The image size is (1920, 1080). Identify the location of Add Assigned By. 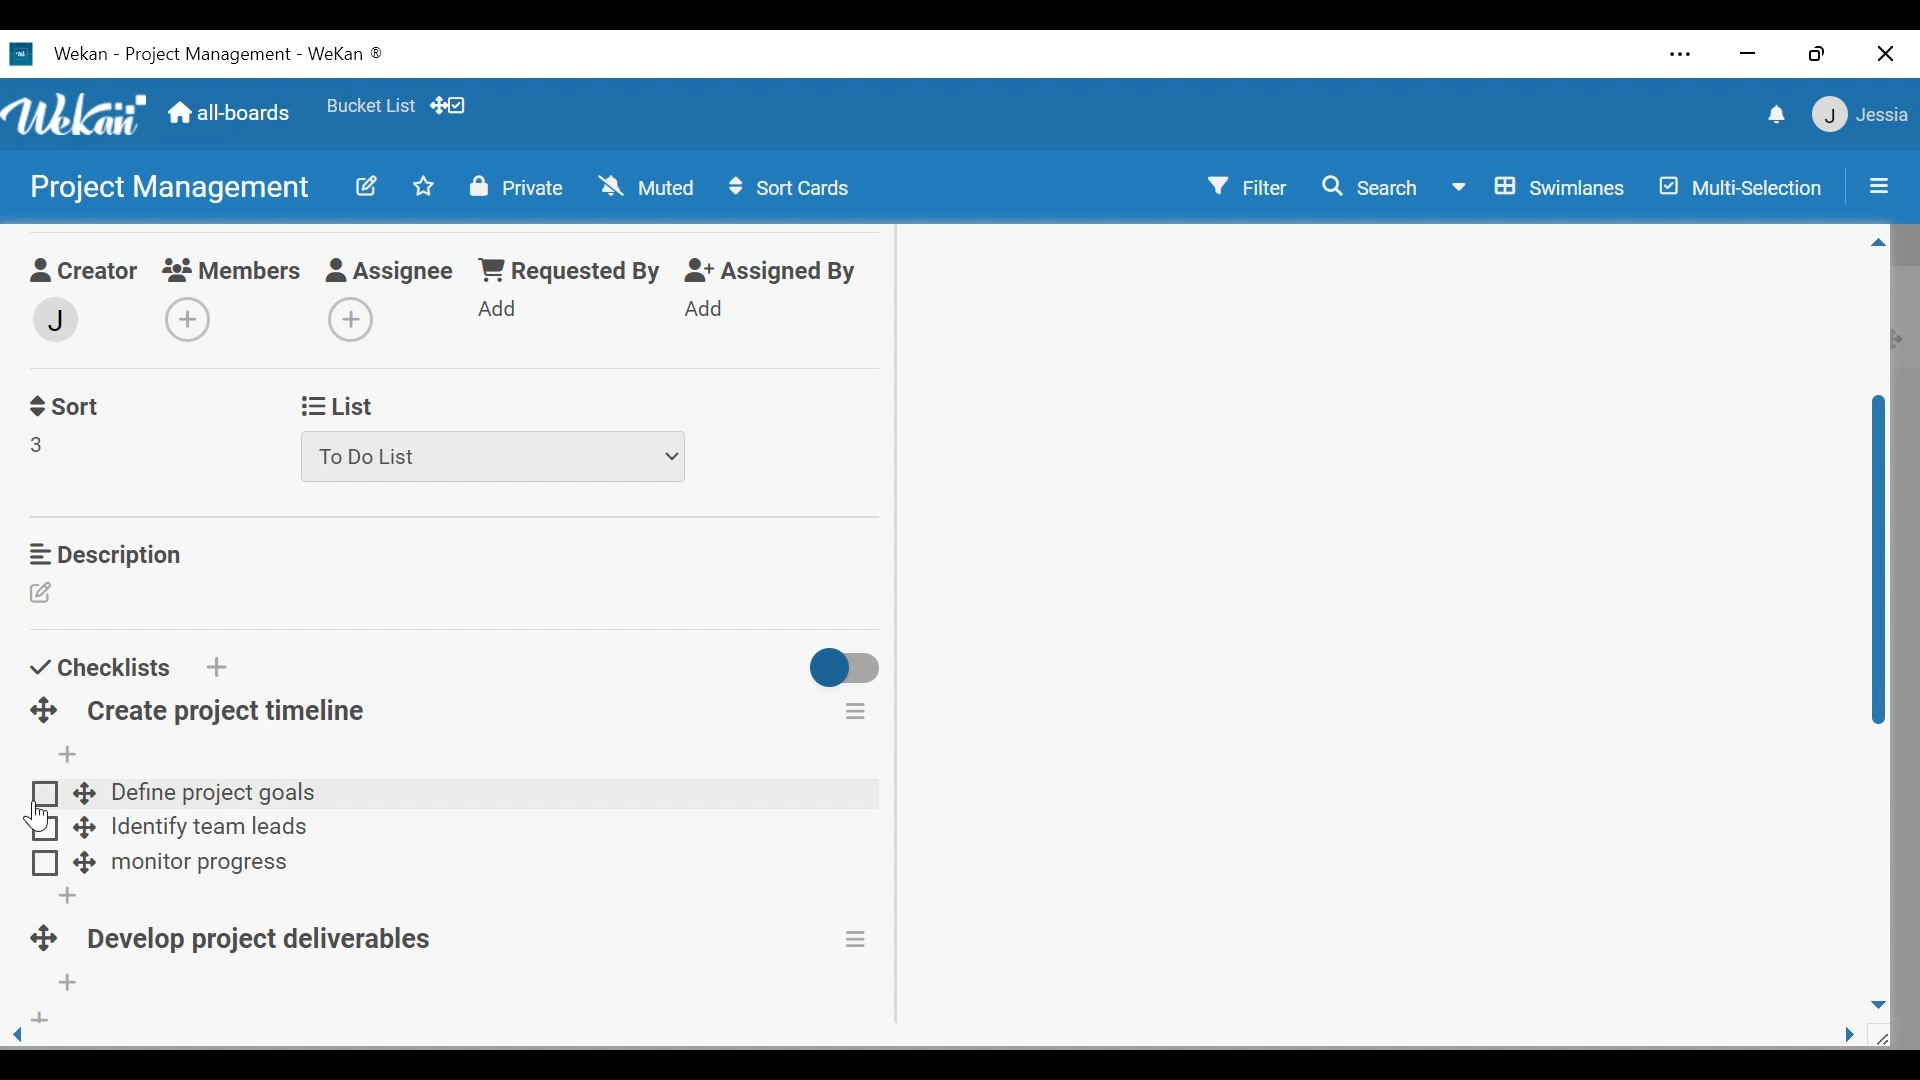
(705, 308).